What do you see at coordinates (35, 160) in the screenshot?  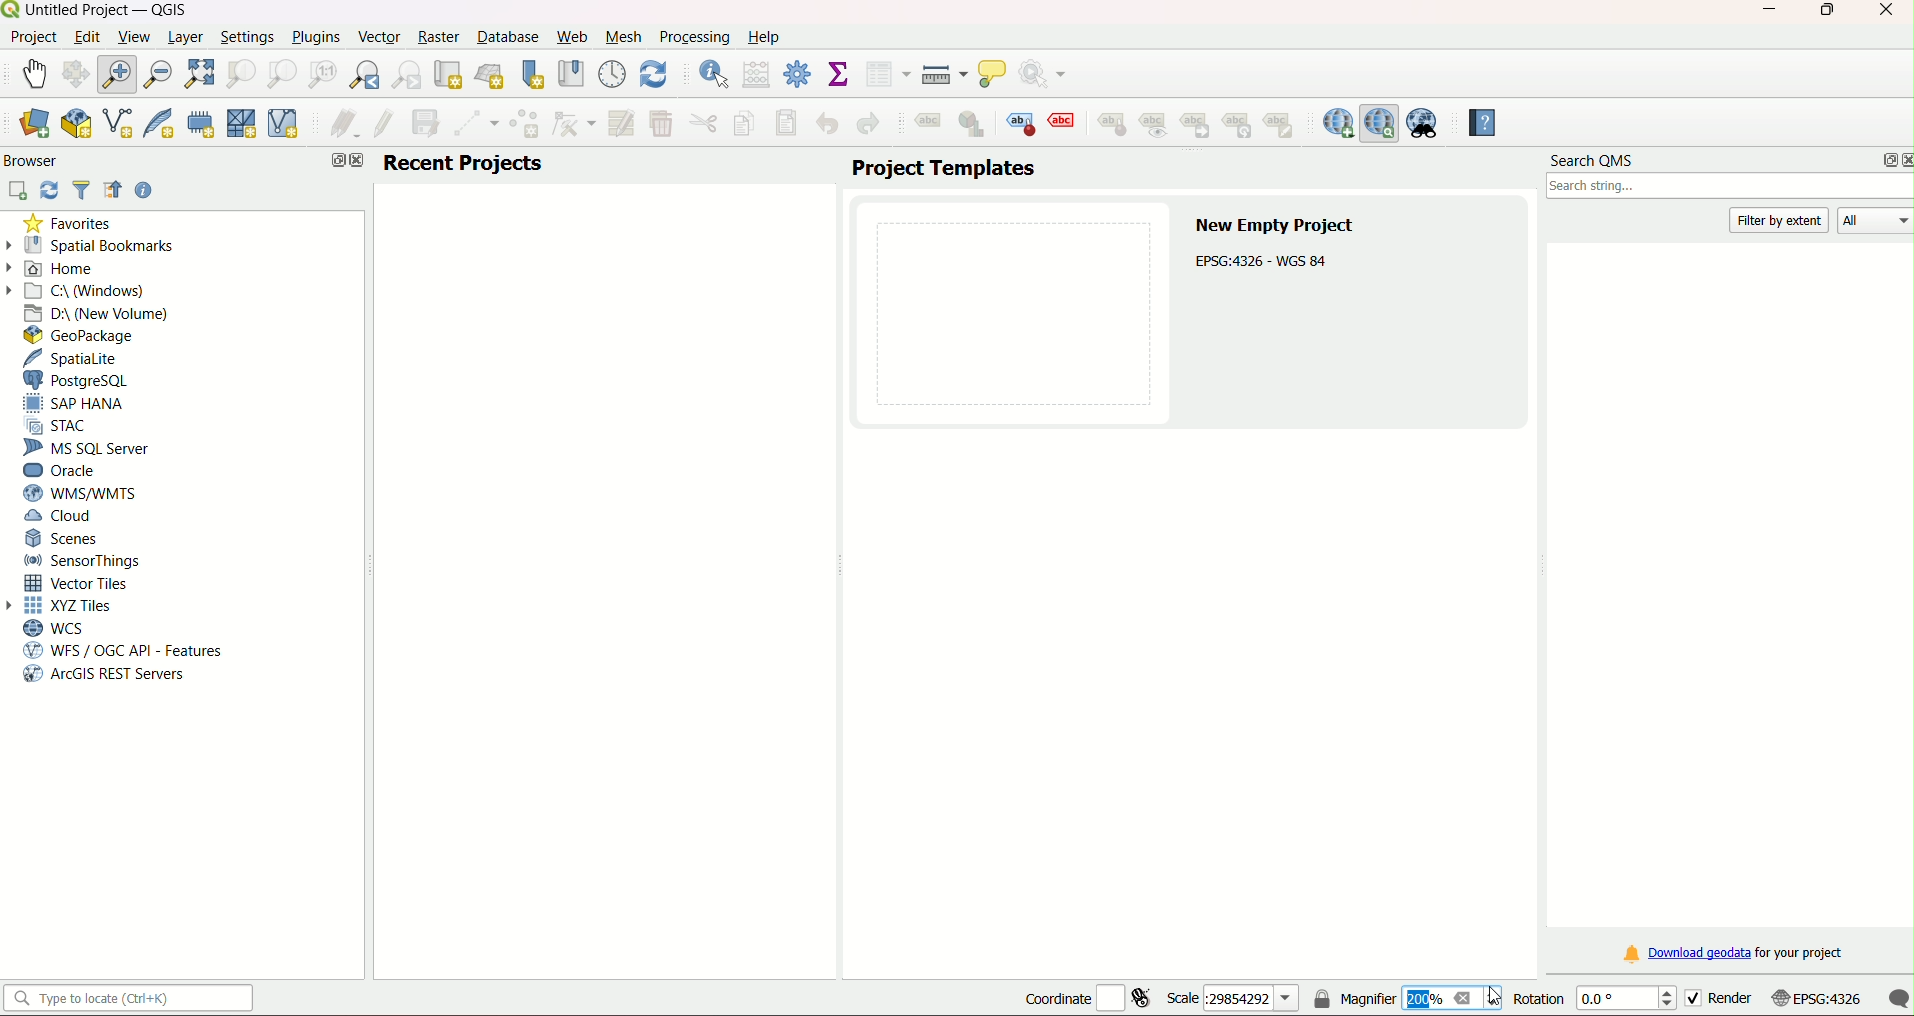 I see `browser` at bounding box center [35, 160].